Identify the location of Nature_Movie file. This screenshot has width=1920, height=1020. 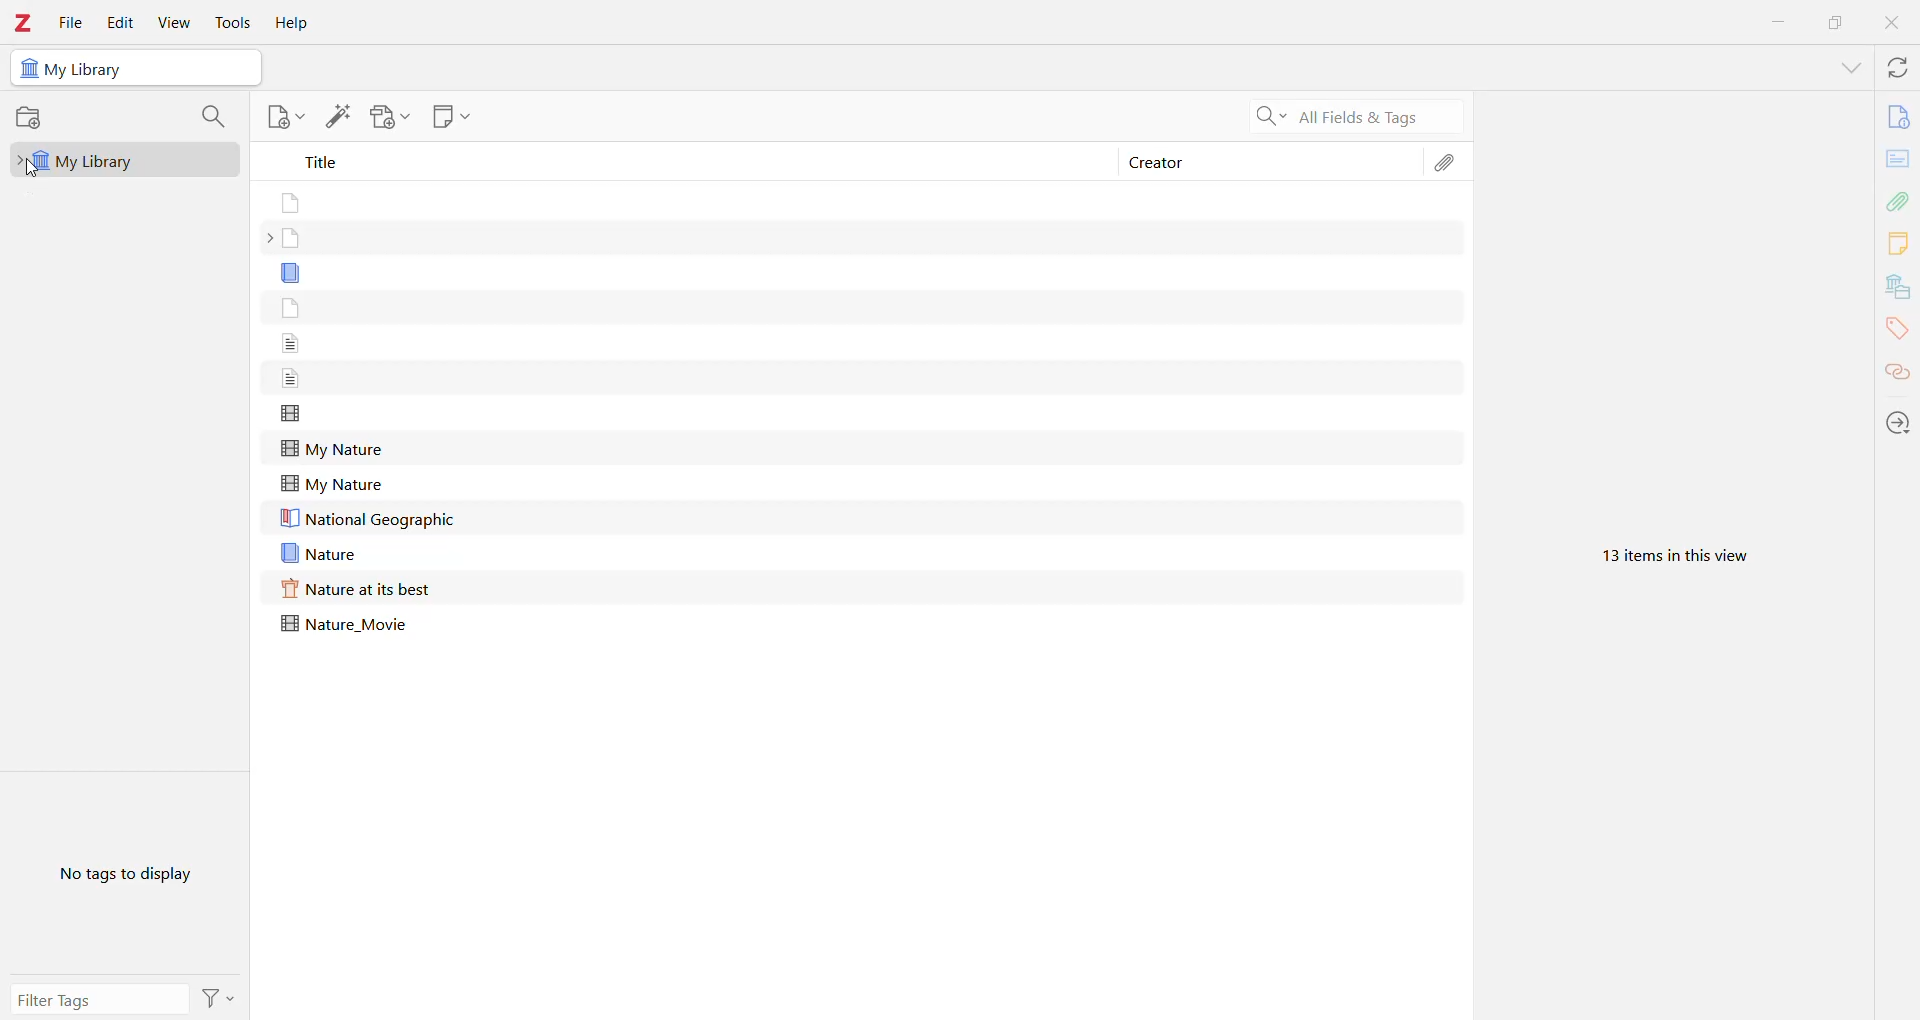
(345, 619).